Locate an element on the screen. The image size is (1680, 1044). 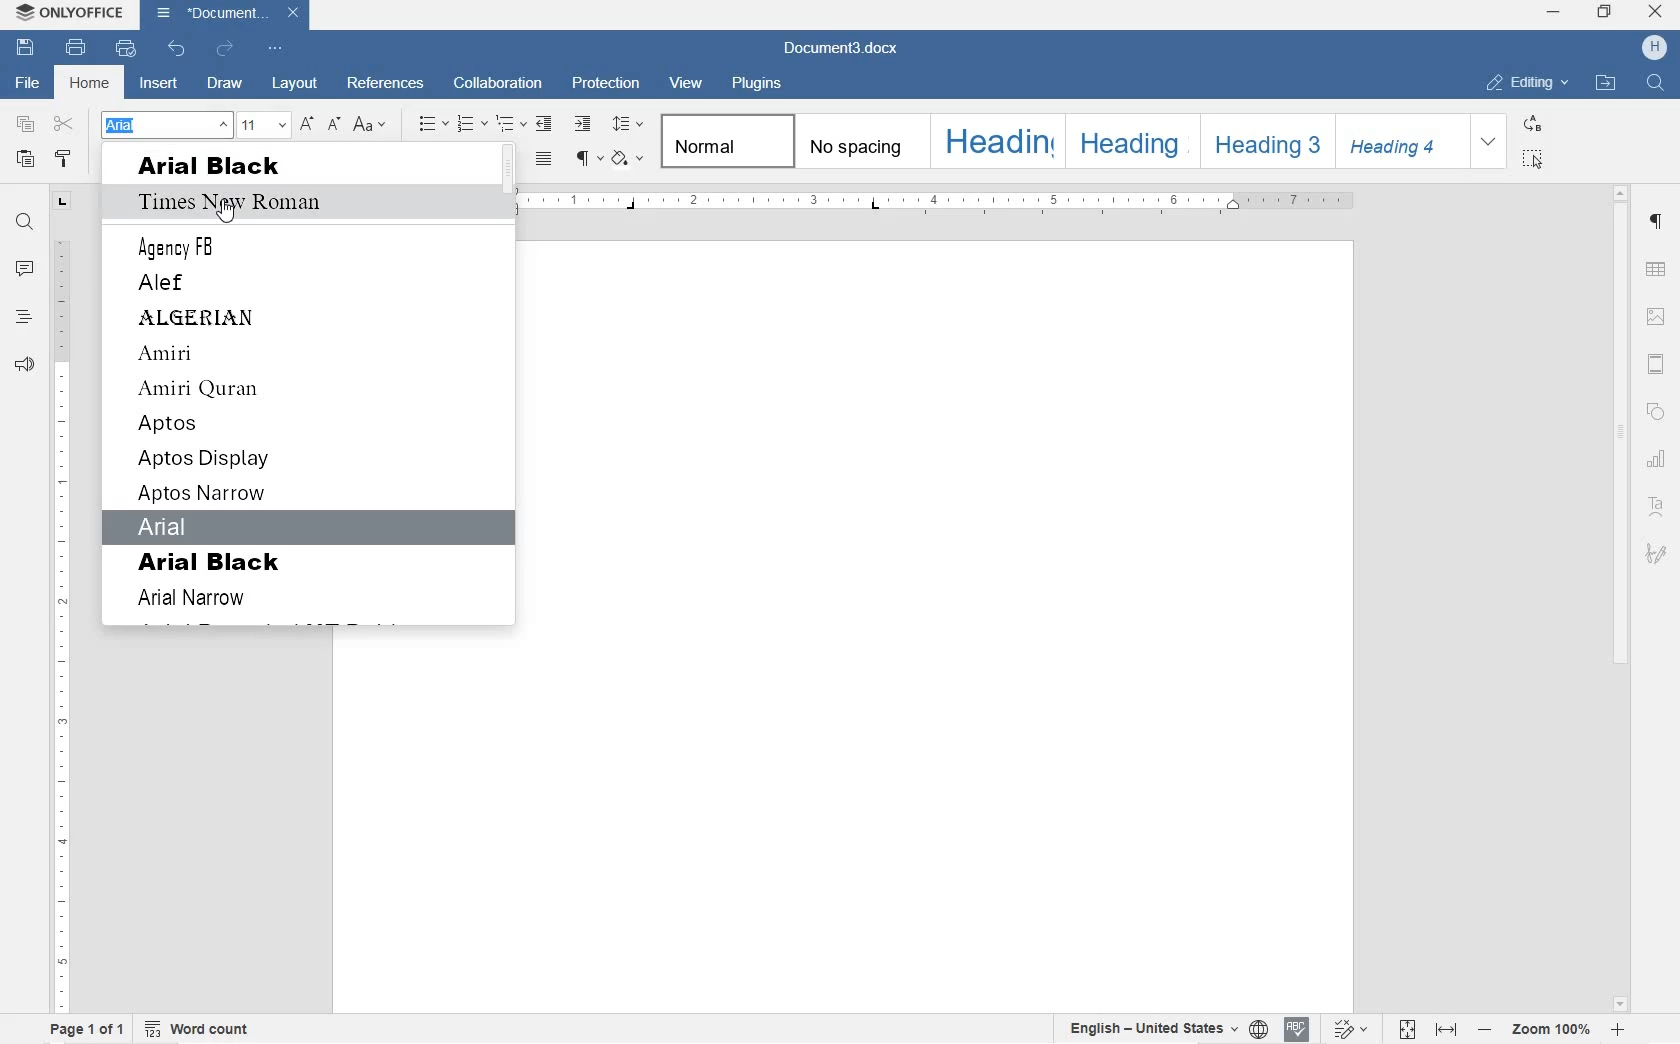
SCROLLBAR is located at coordinates (1624, 597).